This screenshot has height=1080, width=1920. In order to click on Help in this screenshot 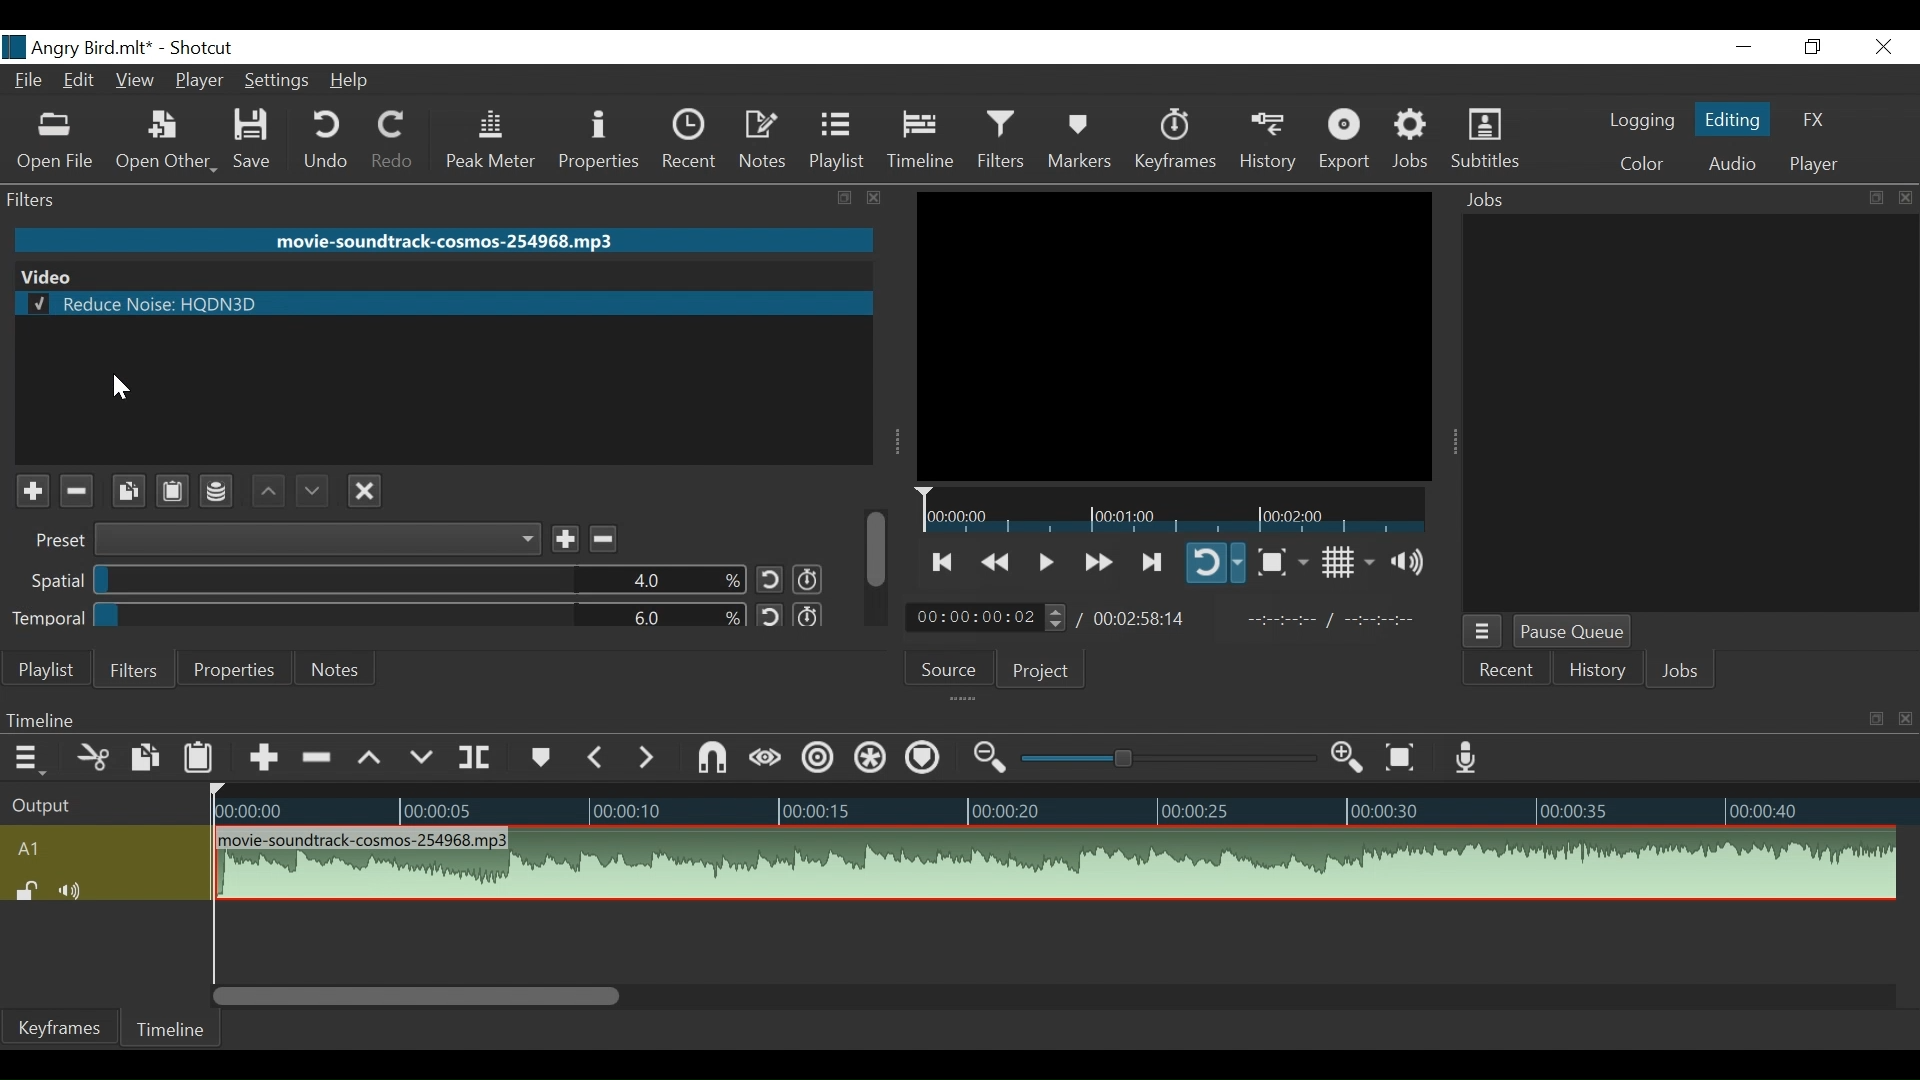, I will do `click(351, 80)`.